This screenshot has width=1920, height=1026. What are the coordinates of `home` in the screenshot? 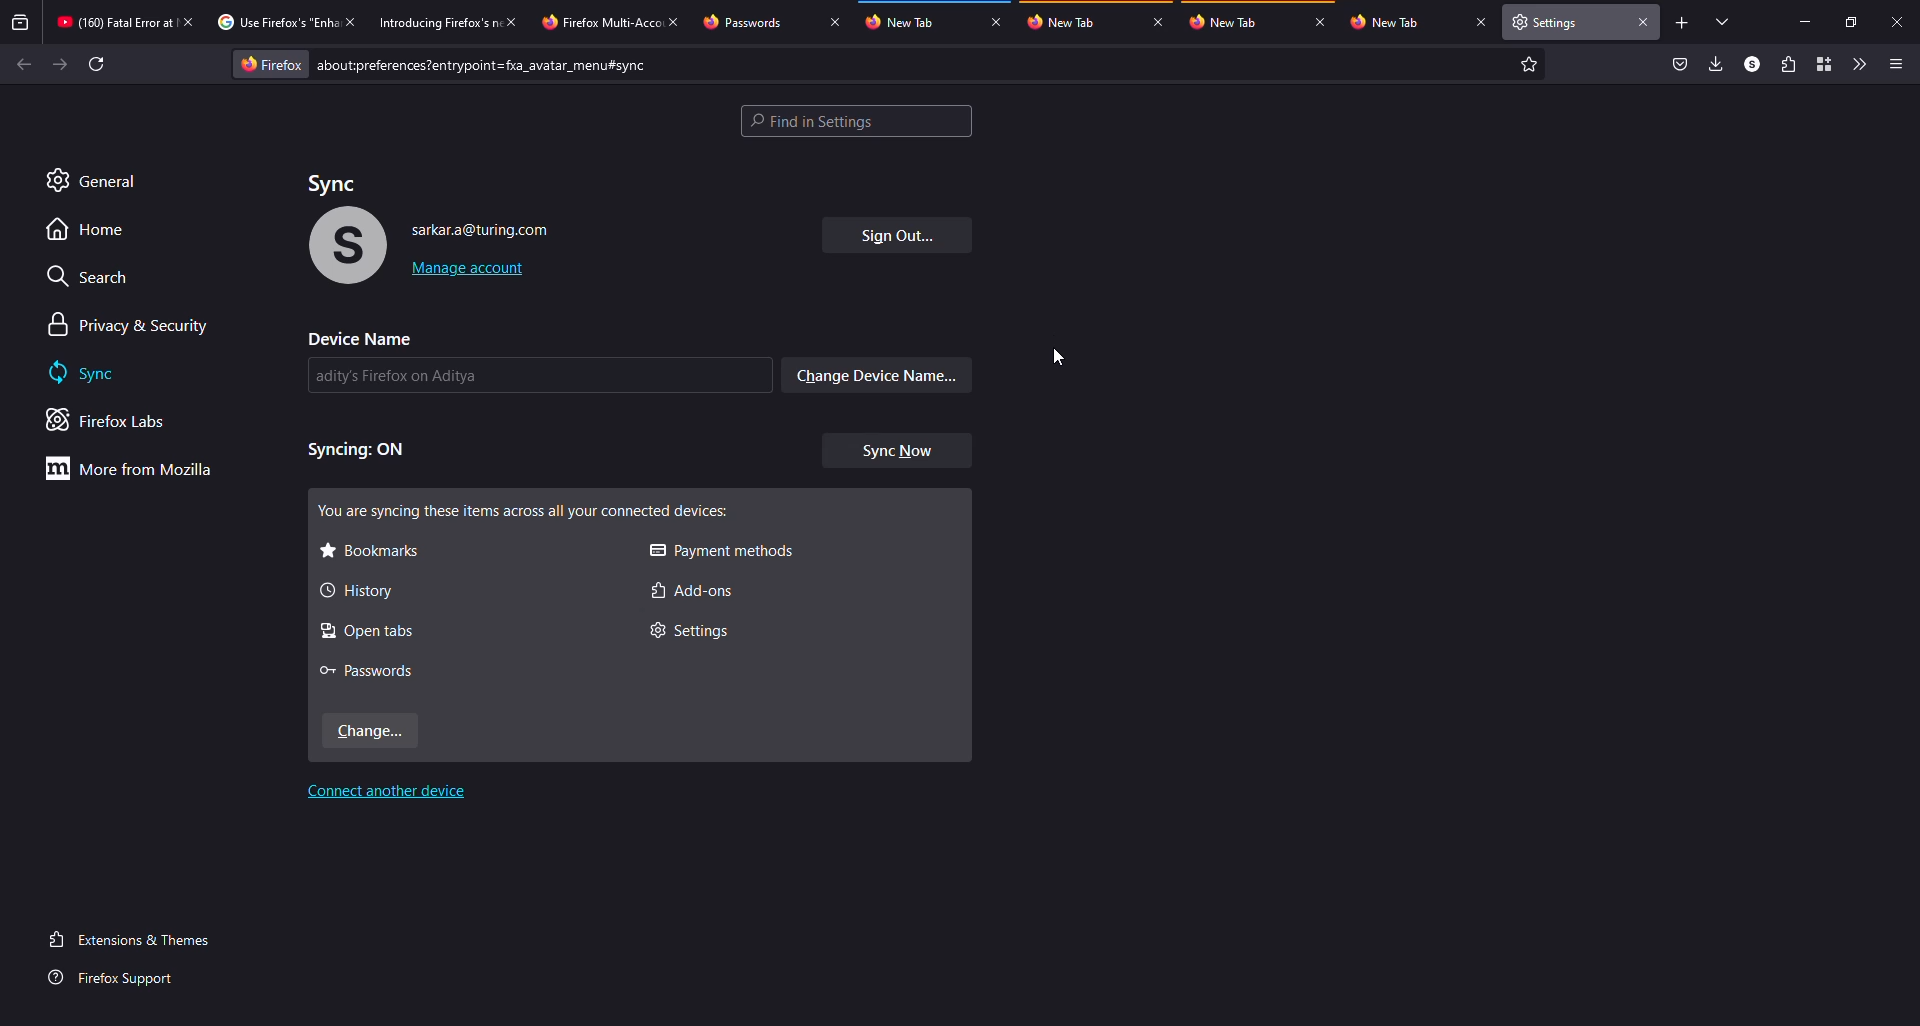 It's located at (89, 230).